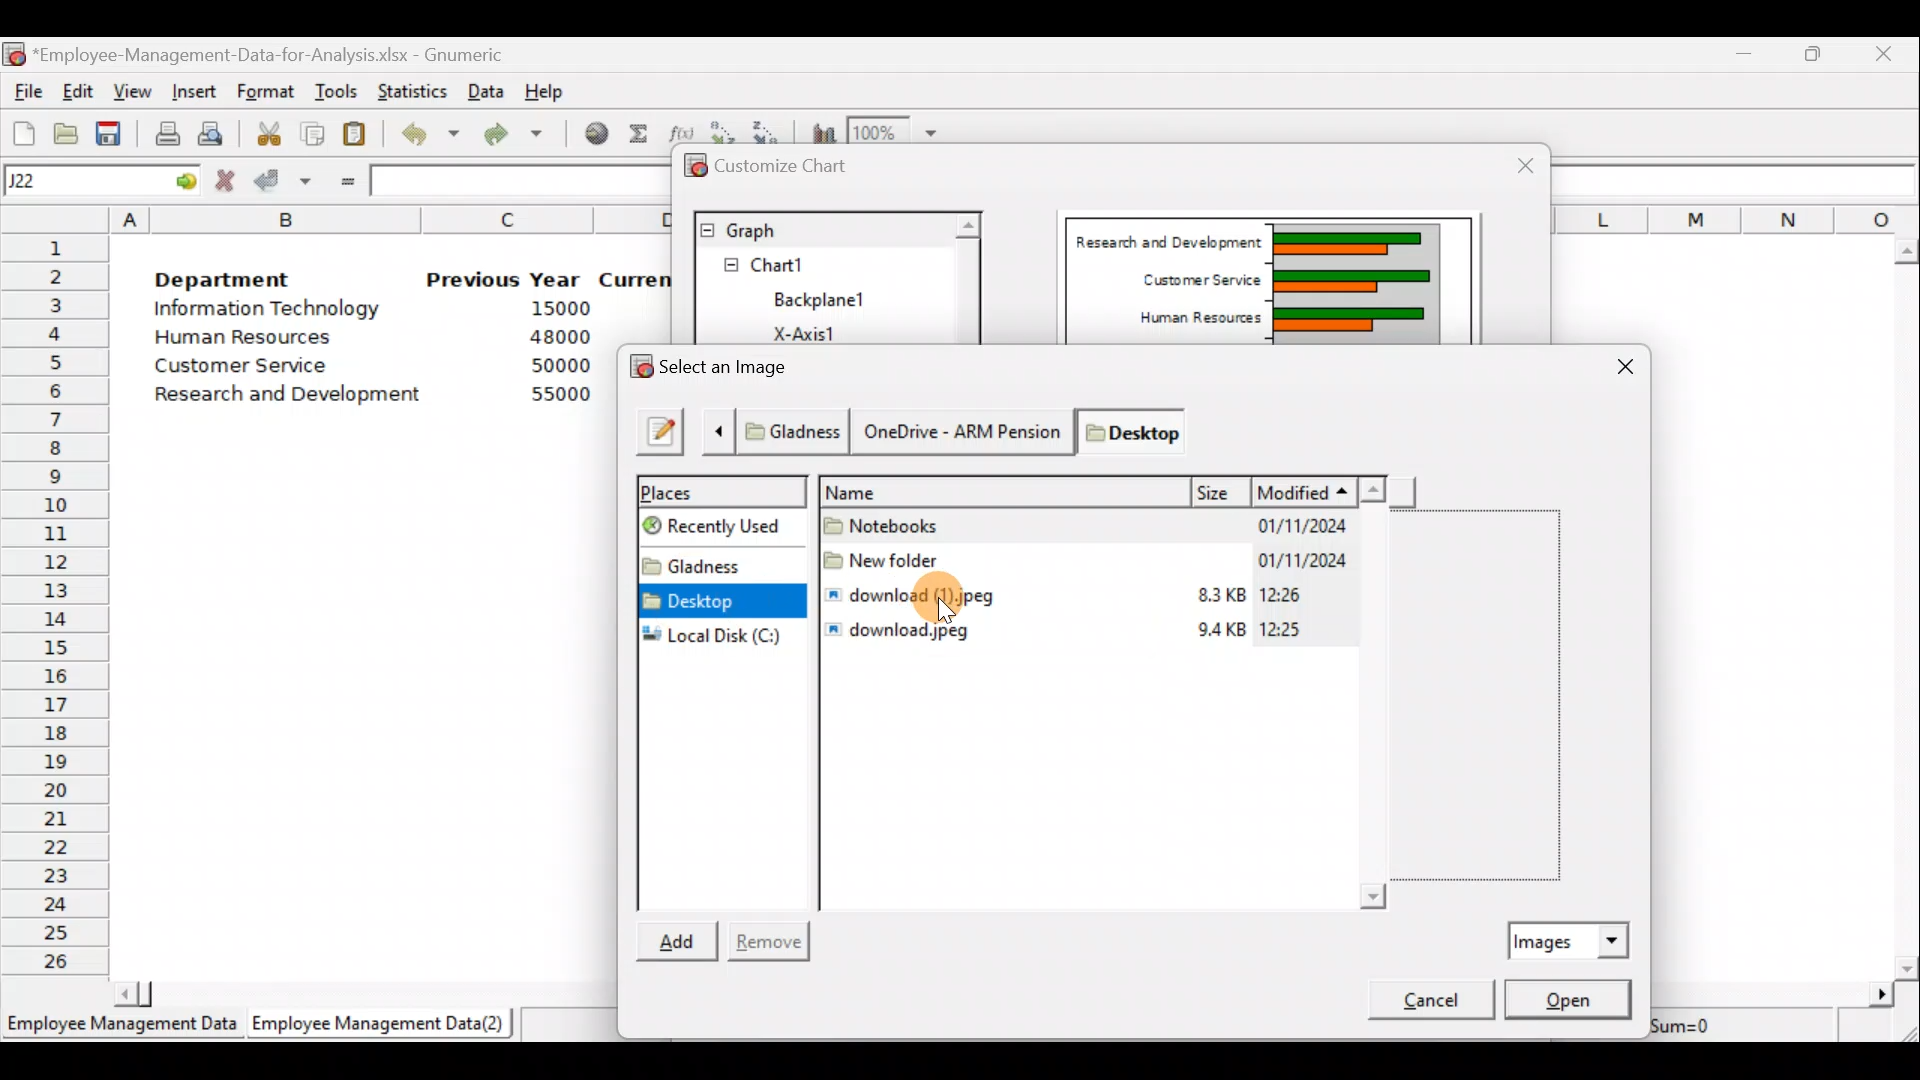 This screenshot has height=1080, width=1920. Describe the element at coordinates (558, 396) in the screenshot. I see `55000` at that location.